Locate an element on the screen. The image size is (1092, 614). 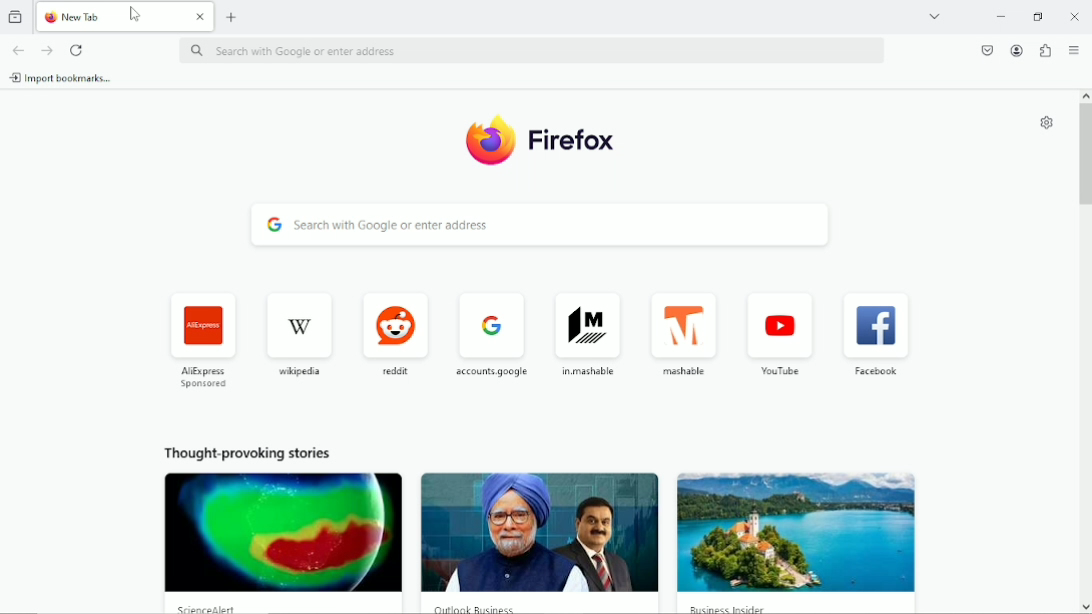
outlook business is located at coordinates (480, 606).